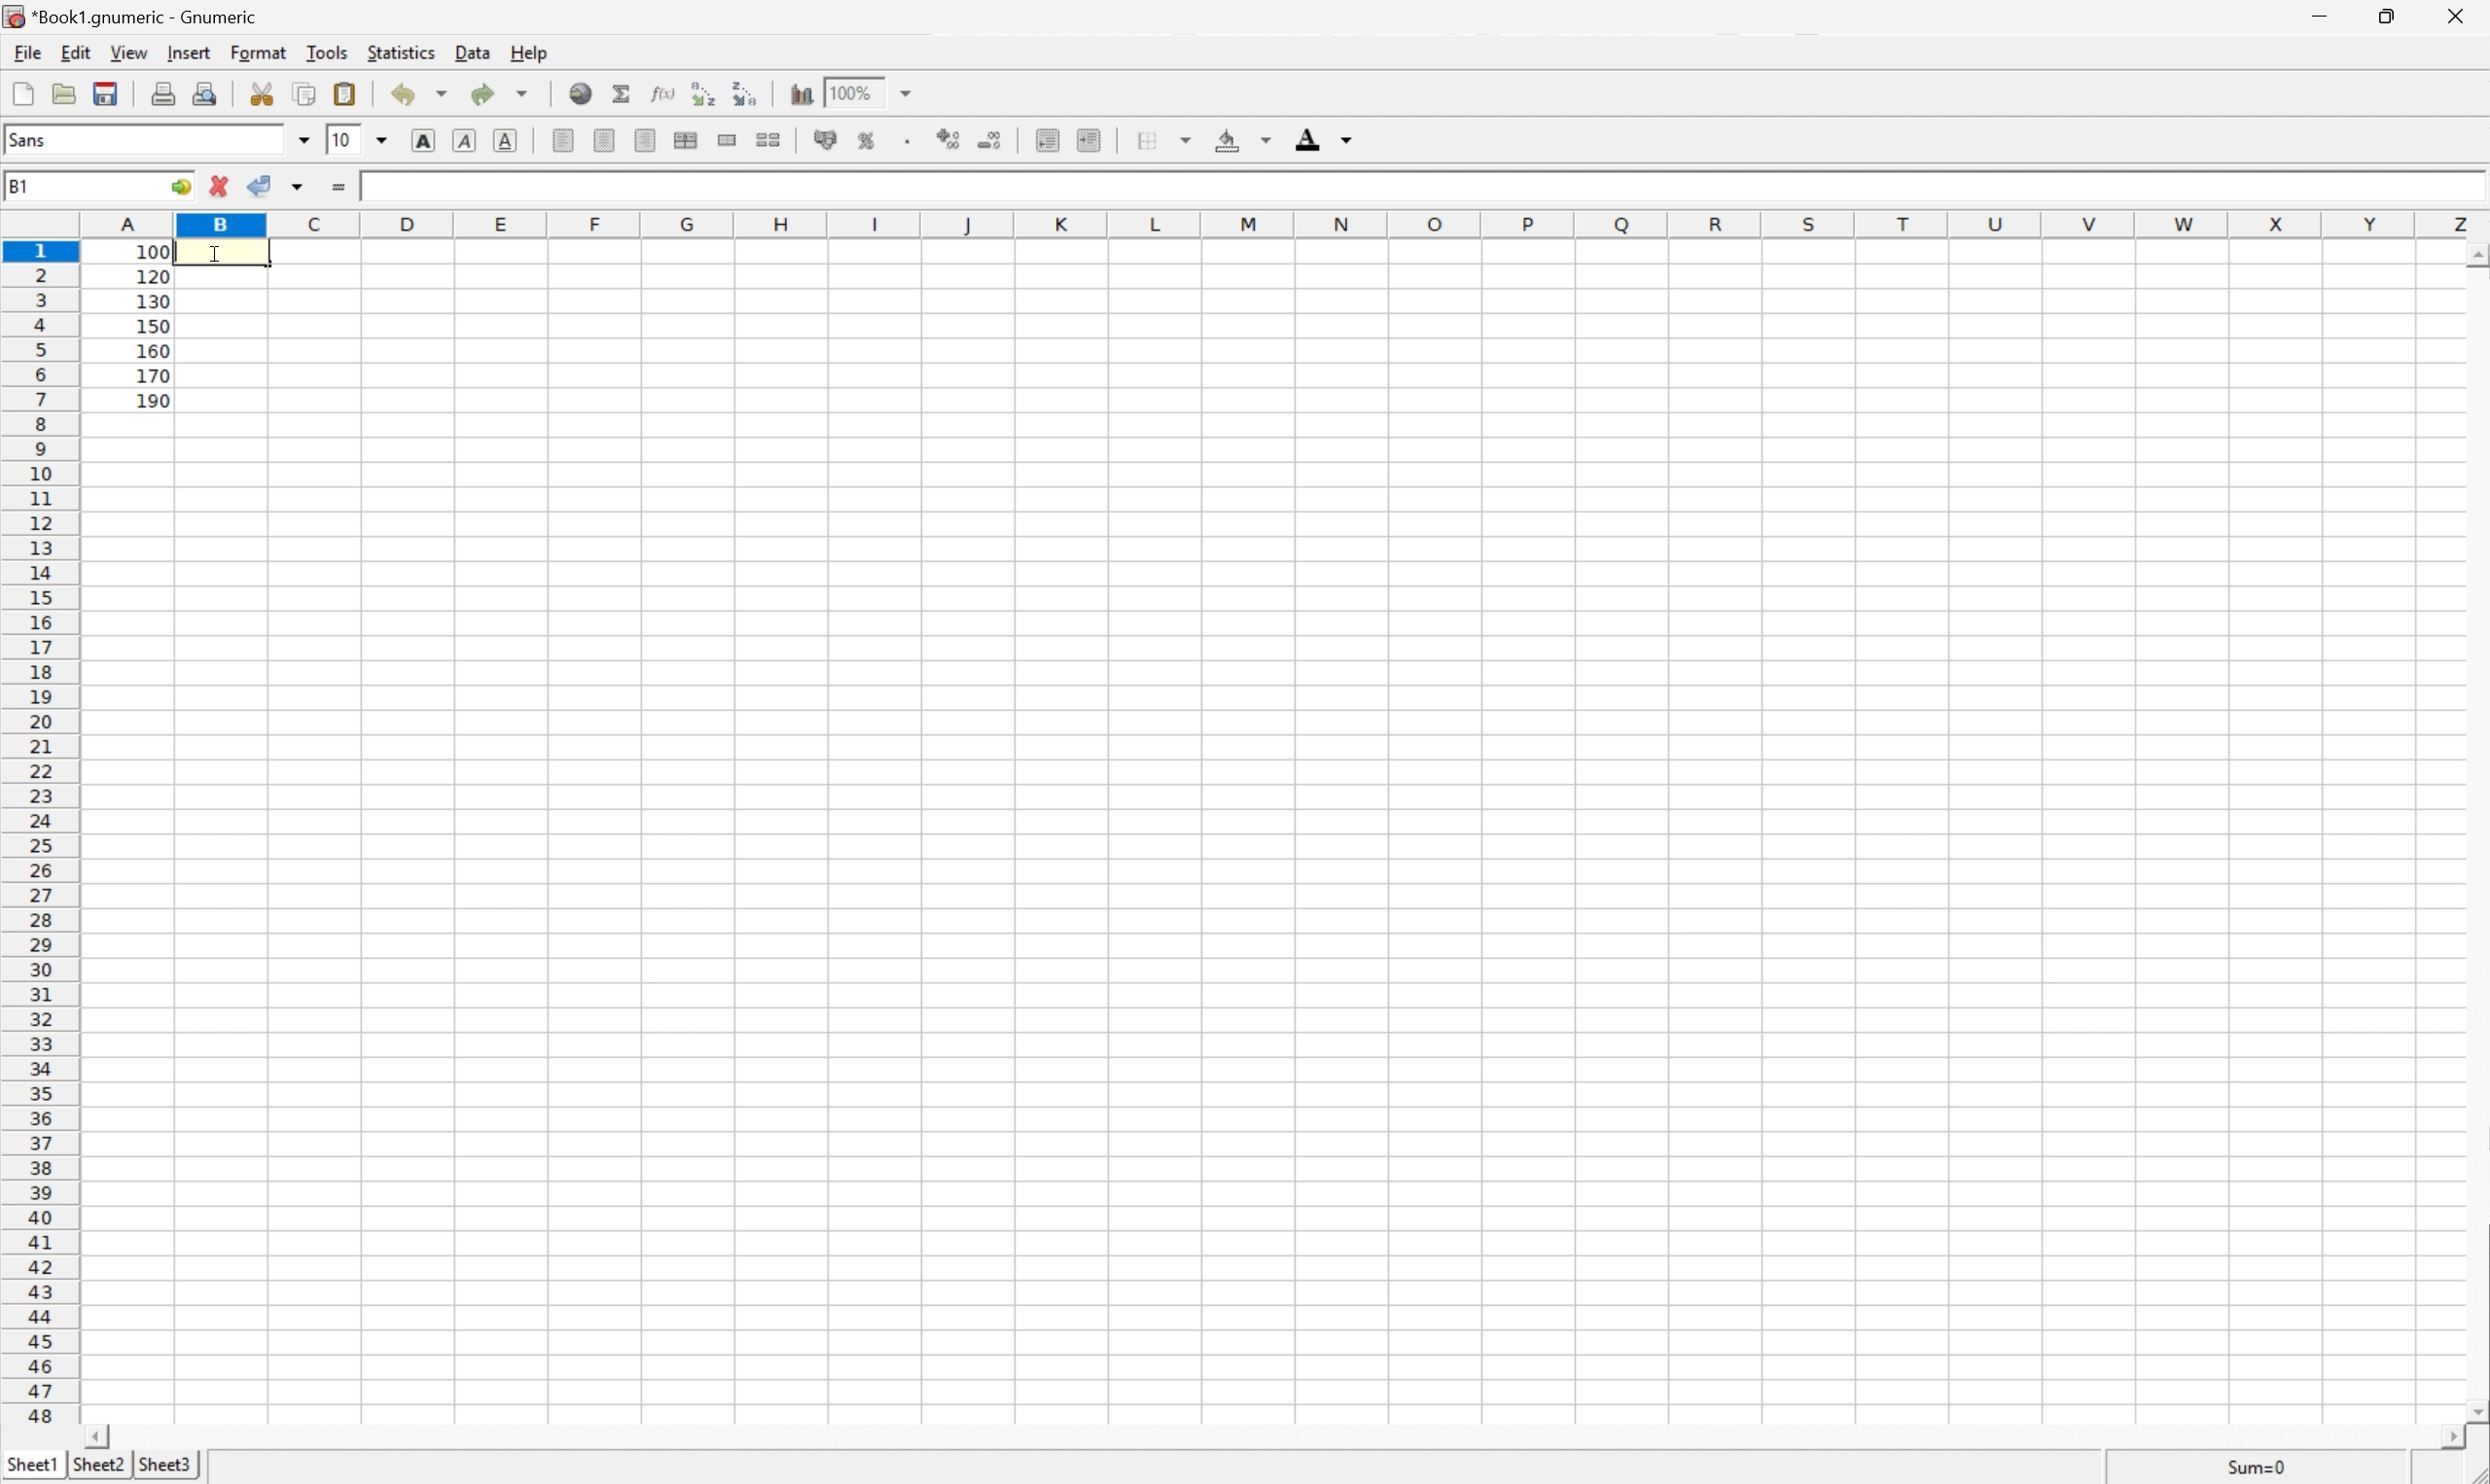 The height and width of the screenshot is (1484, 2490). I want to click on Align Right, so click(646, 140).